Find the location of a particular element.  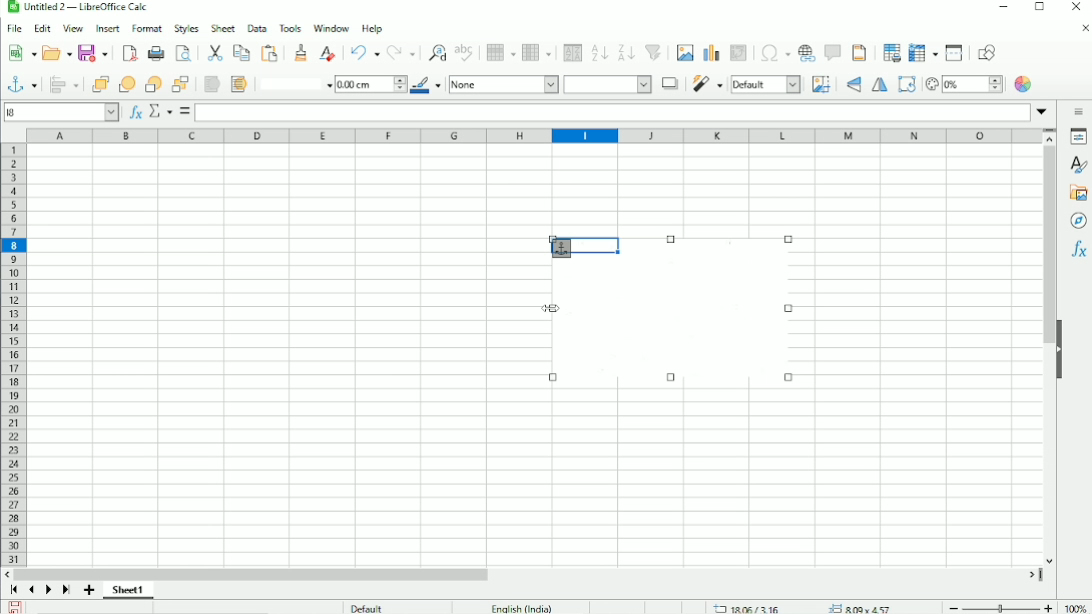

Split window is located at coordinates (954, 53).